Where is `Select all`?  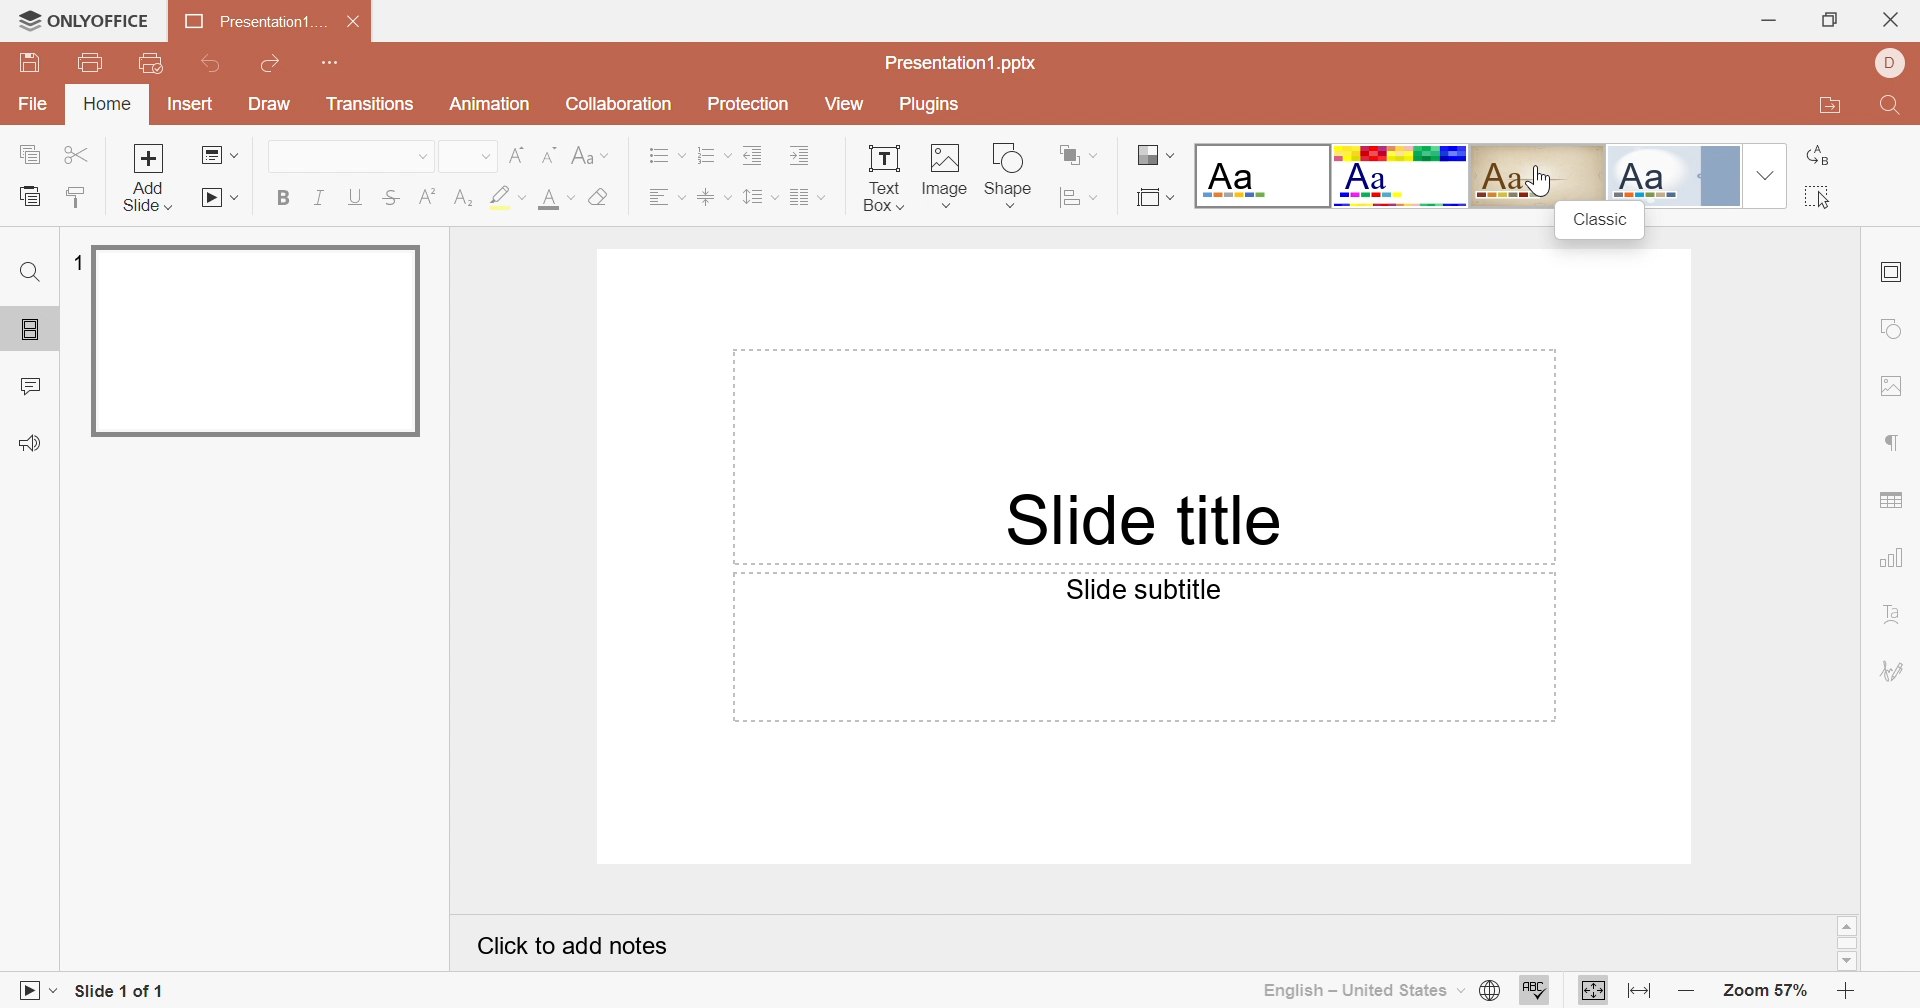 Select all is located at coordinates (1817, 197).